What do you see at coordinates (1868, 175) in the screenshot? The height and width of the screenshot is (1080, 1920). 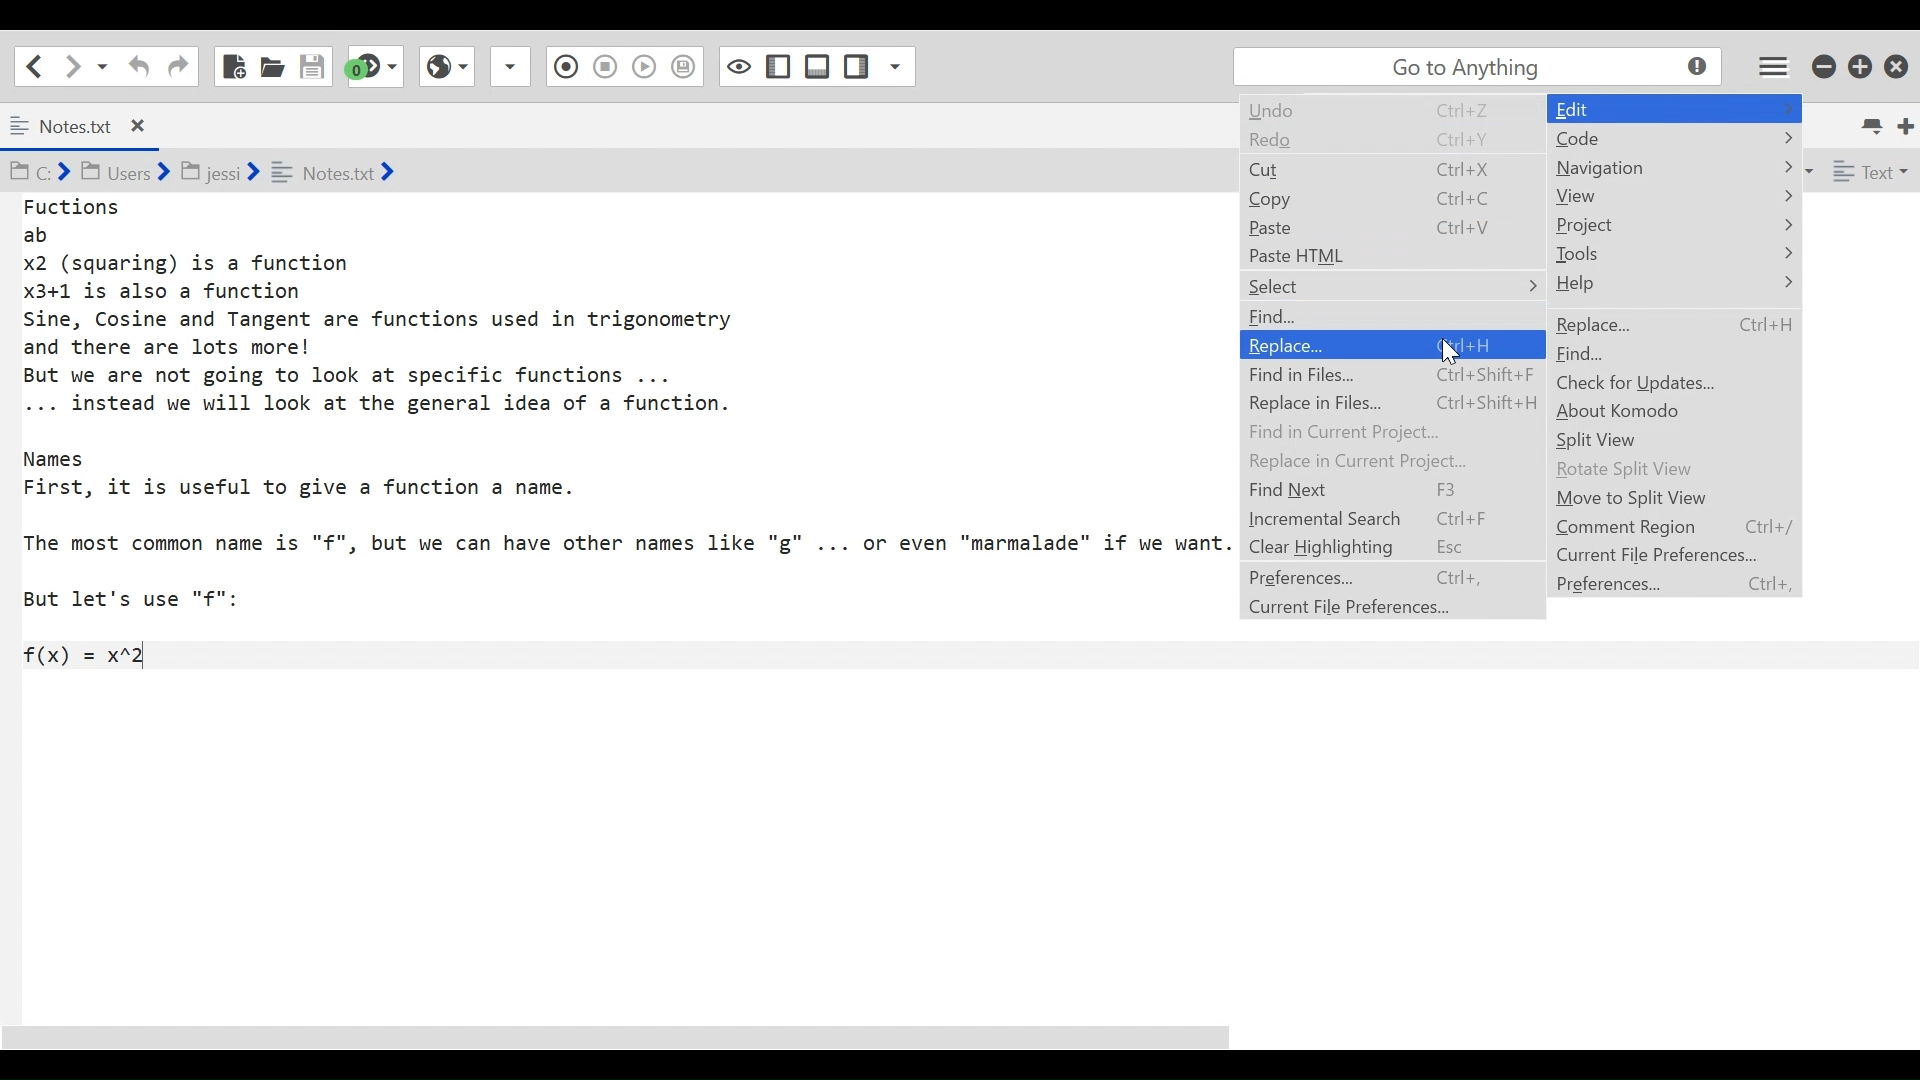 I see `File Type` at bounding box center [1868, 175].